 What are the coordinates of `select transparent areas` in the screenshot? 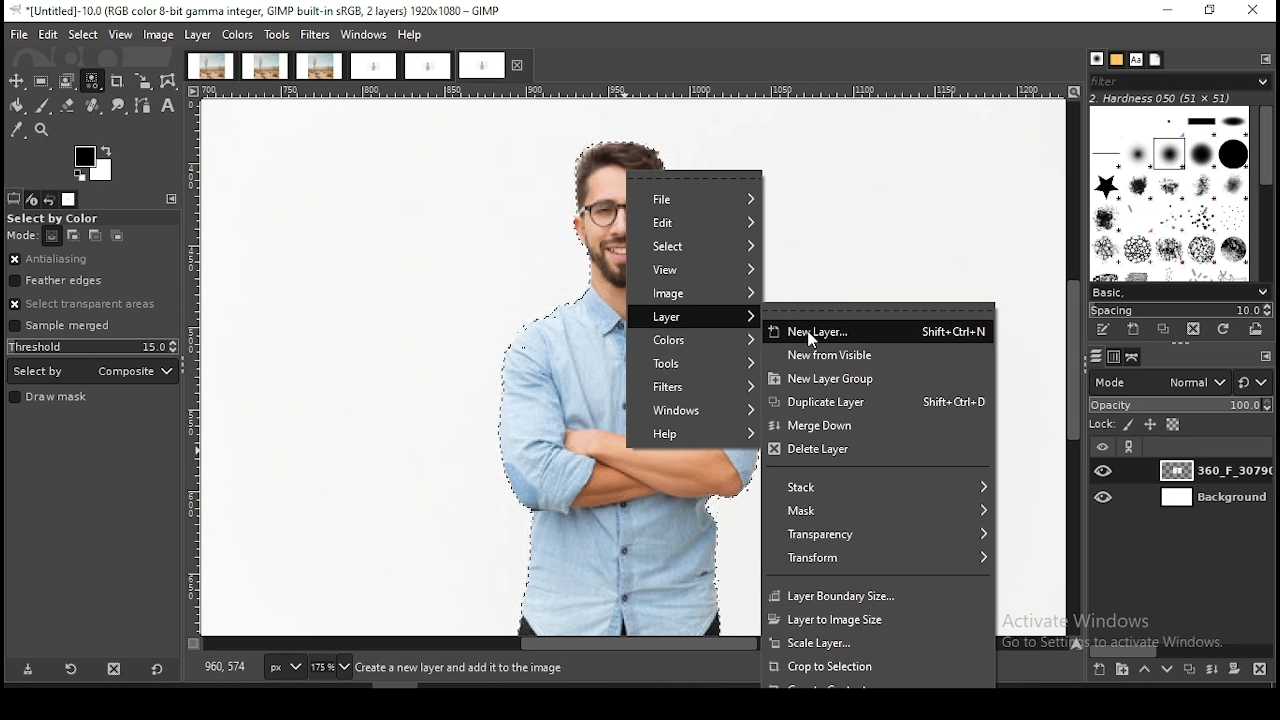 It's located at (87, 304).